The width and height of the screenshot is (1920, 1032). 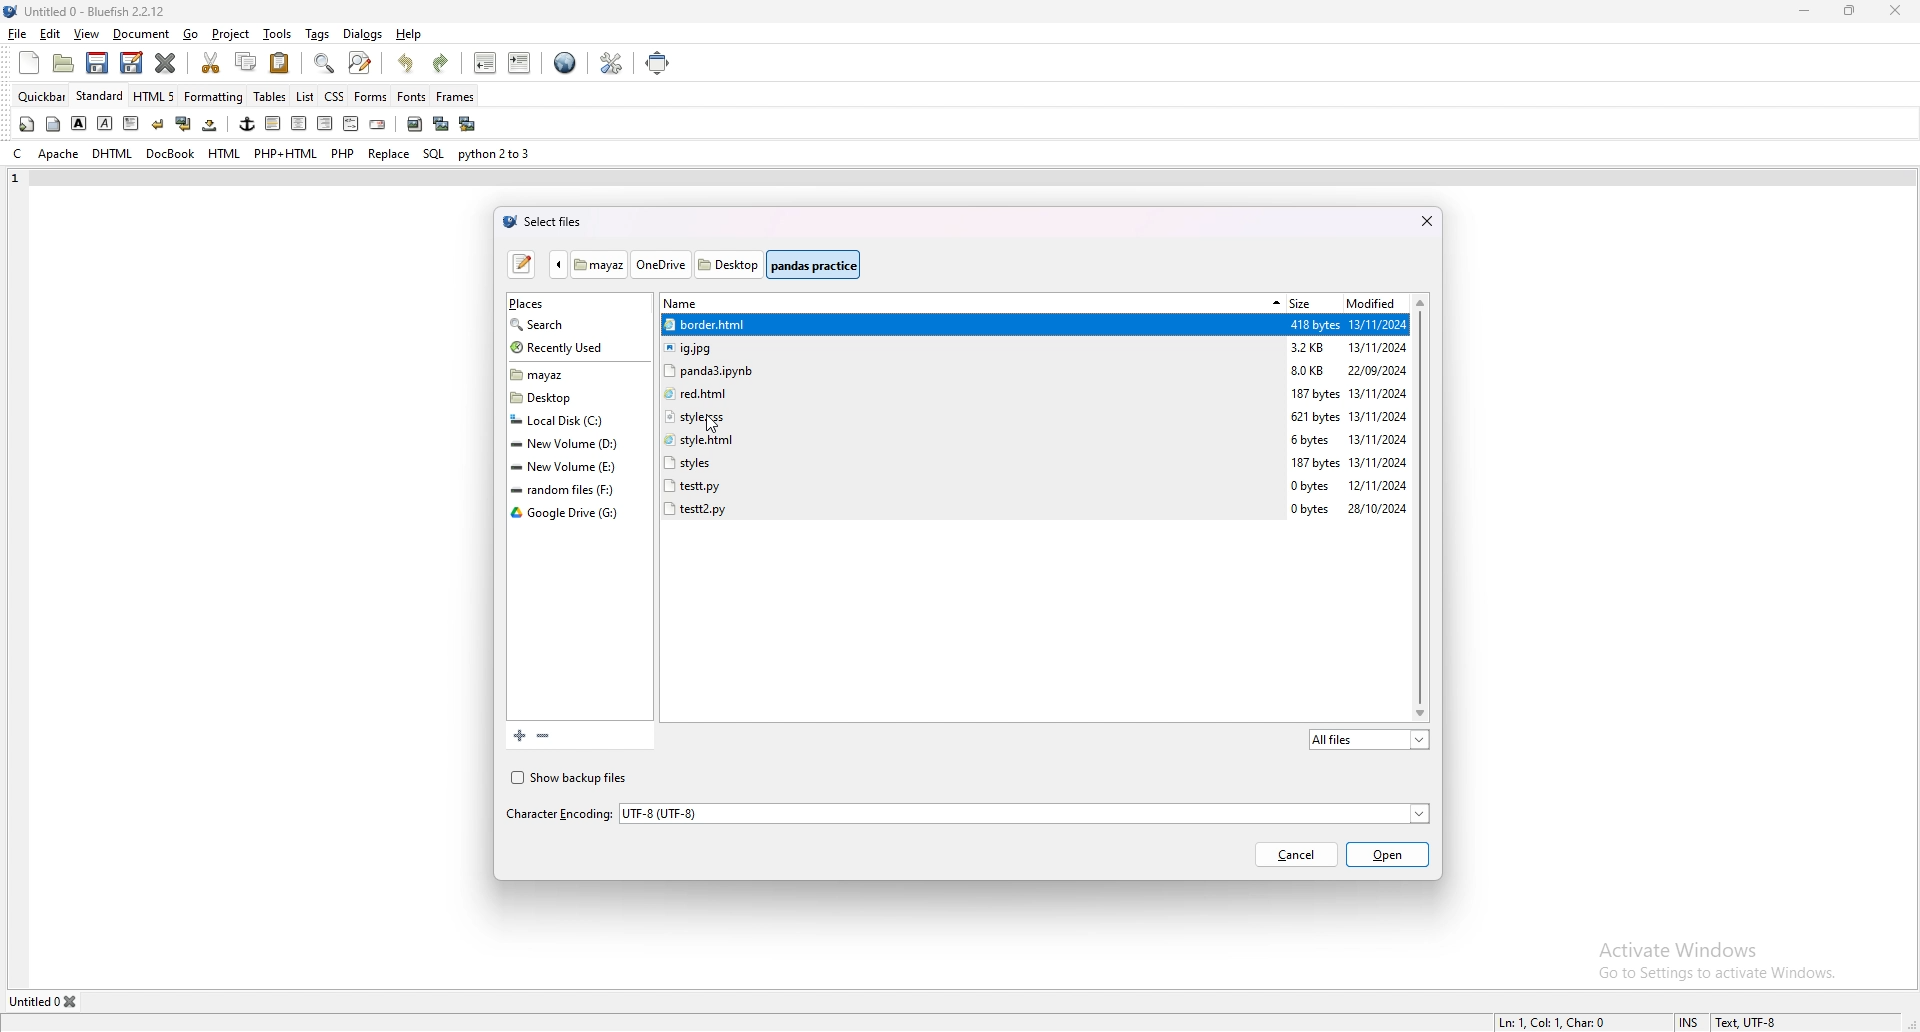 I want to click on help, so click(x=410, y=35).